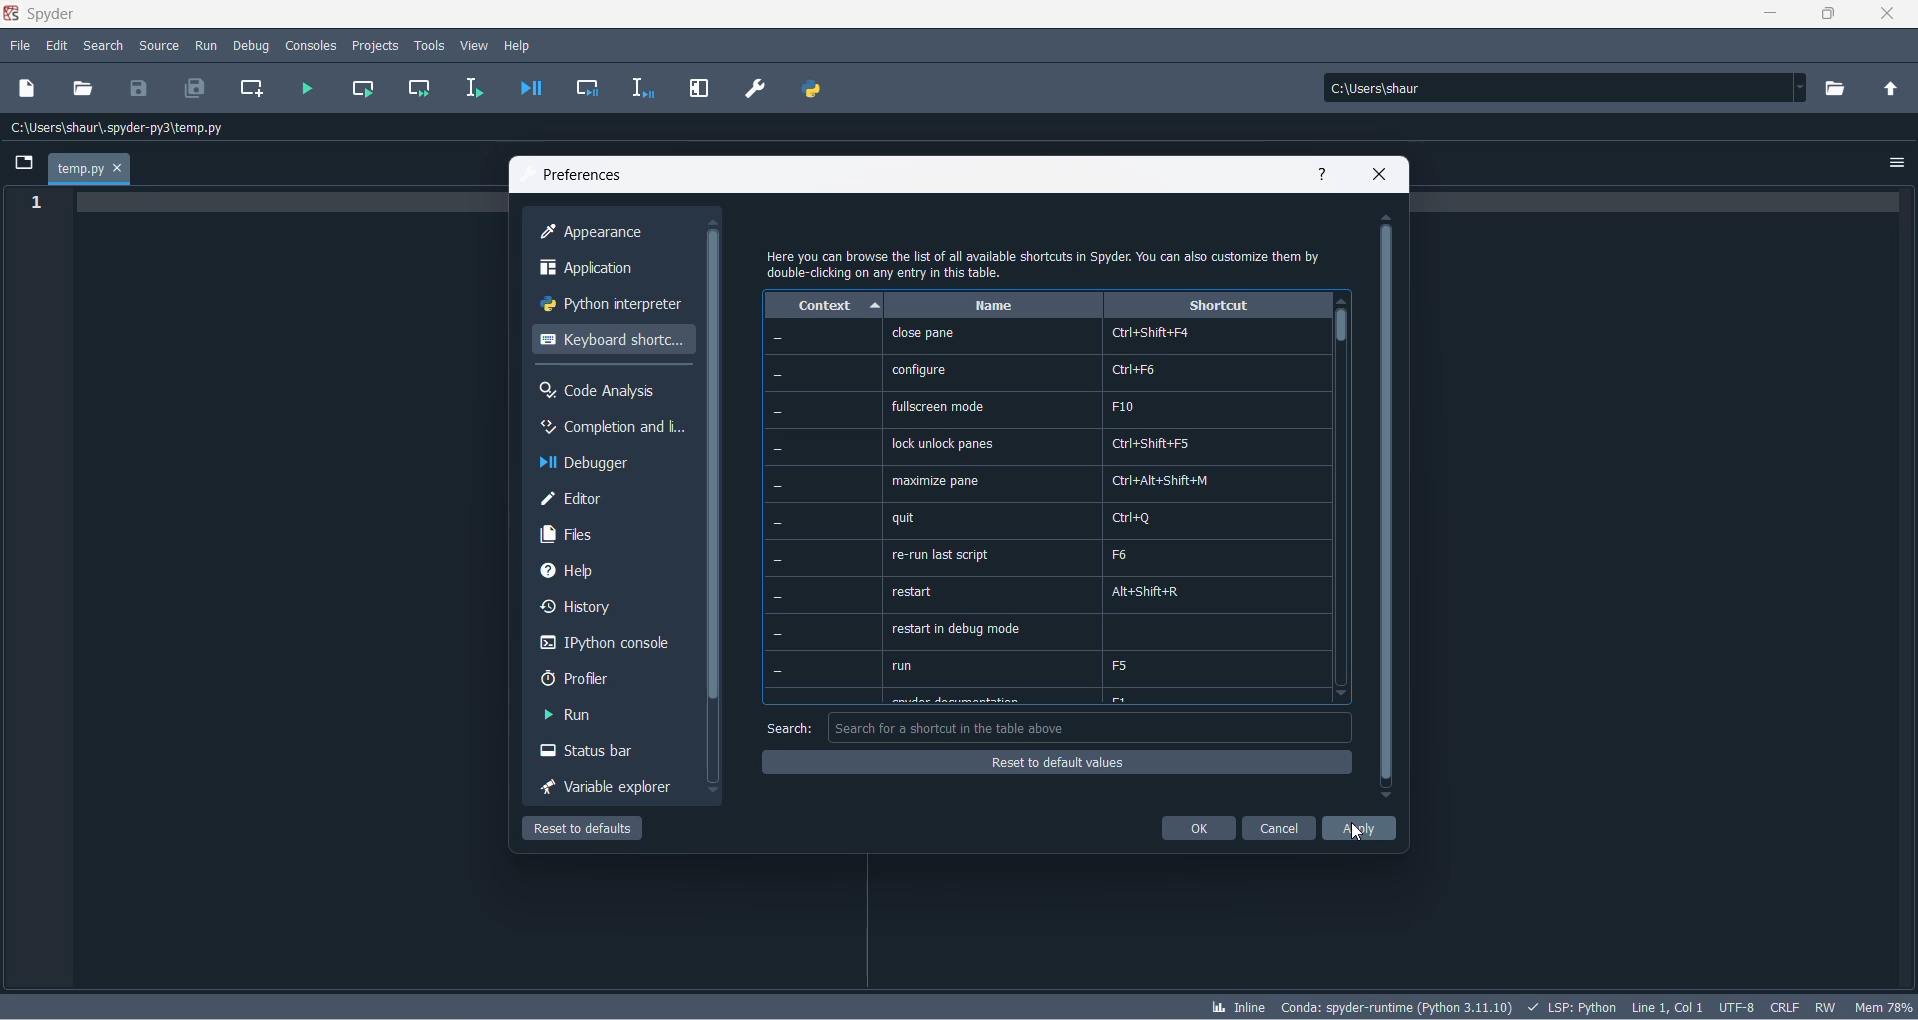 The image size is (1918, 1020). What do you see at coordinates (697, 90) in the screenshot?
I see `MAXIMIZE CURRENT PANE` at bounding box center [697, 90].